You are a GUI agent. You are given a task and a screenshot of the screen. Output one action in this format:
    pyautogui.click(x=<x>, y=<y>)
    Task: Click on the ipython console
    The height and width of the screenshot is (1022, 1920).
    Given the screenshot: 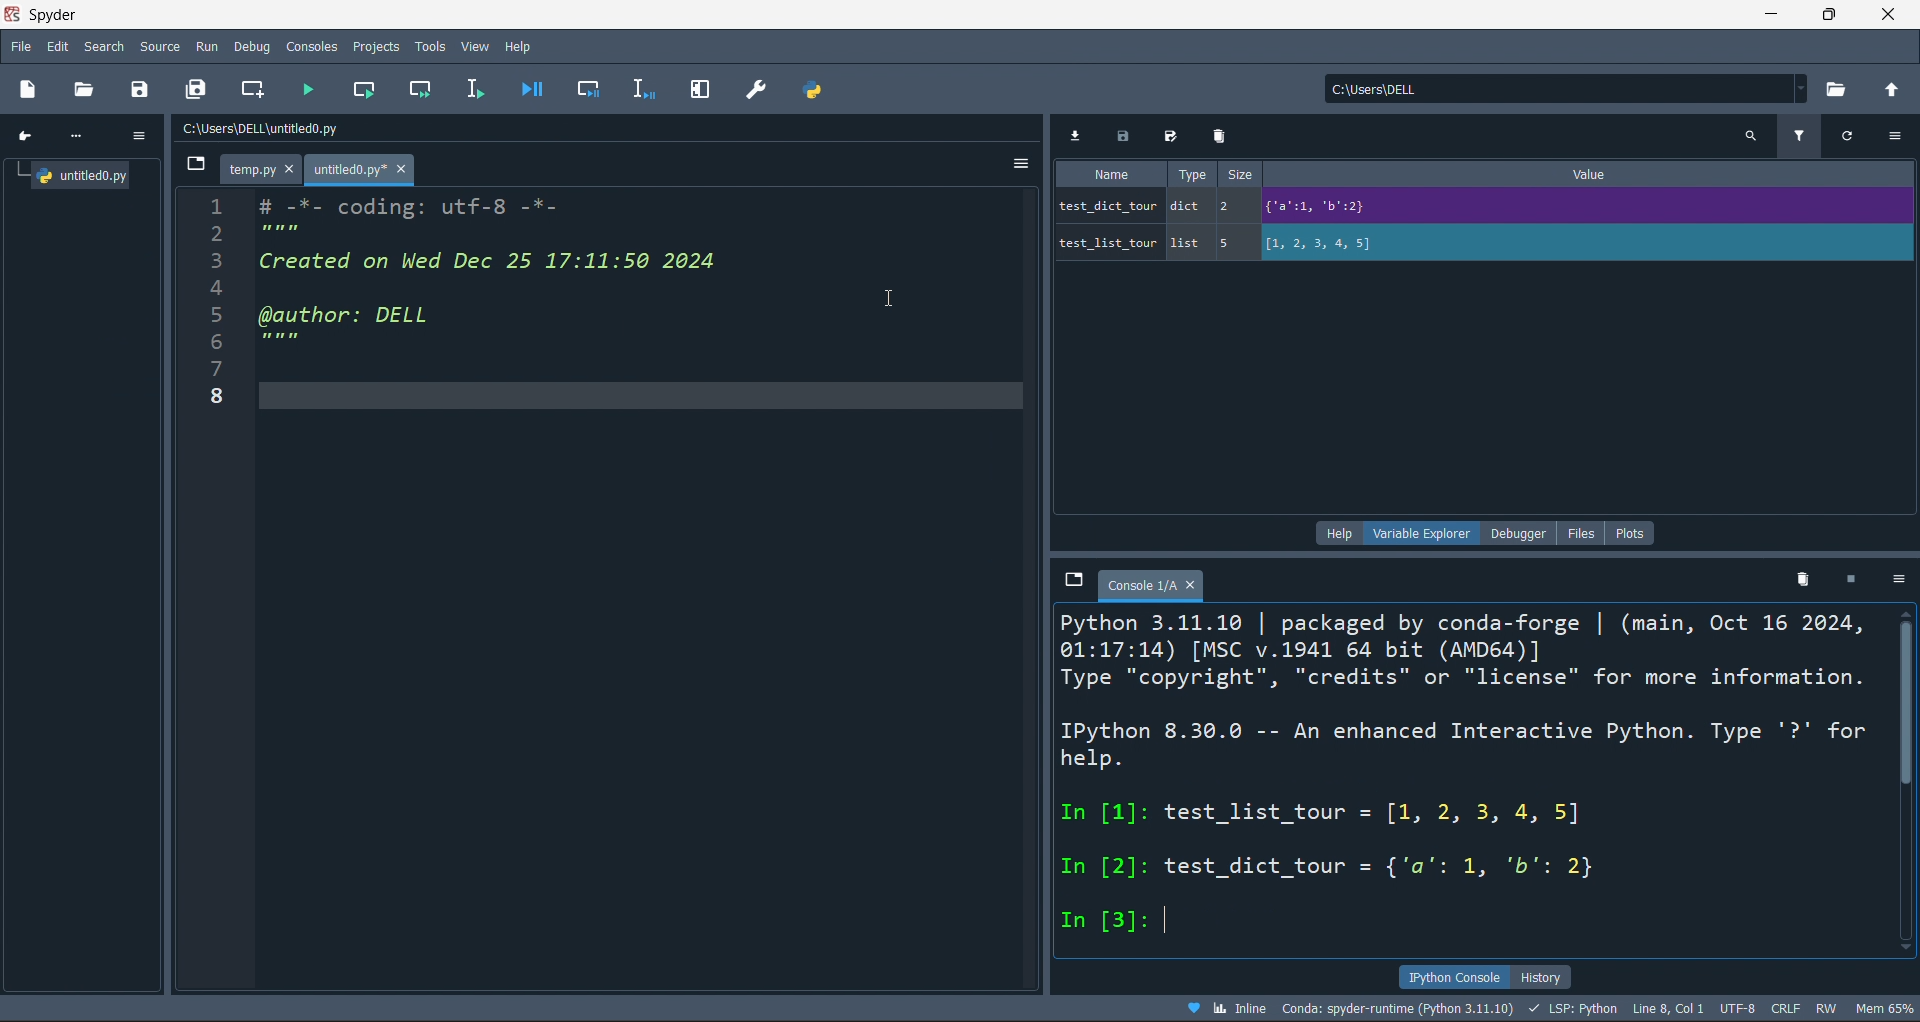 What is the action you would take?
    pyautogui.click(x=1460, y=977)
    